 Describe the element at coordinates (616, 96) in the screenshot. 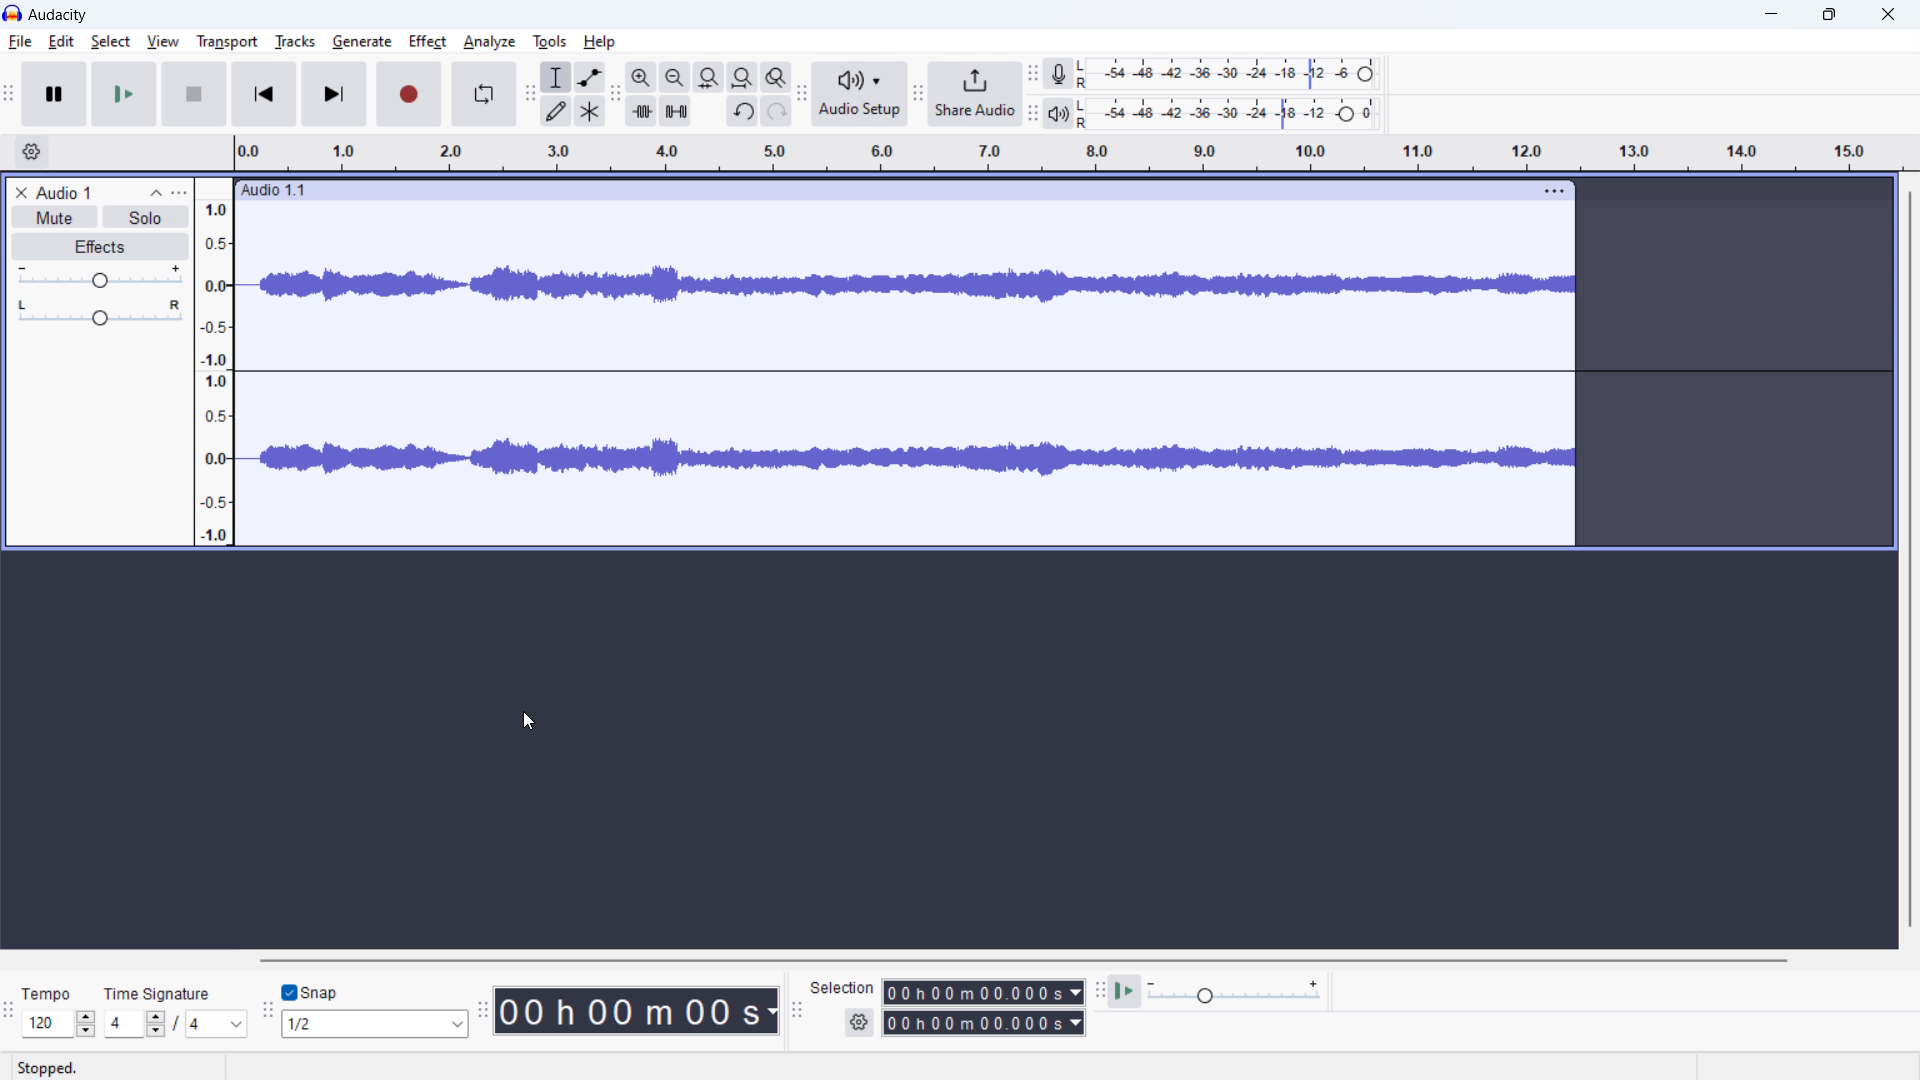

I see `edit toolbar` at that location.